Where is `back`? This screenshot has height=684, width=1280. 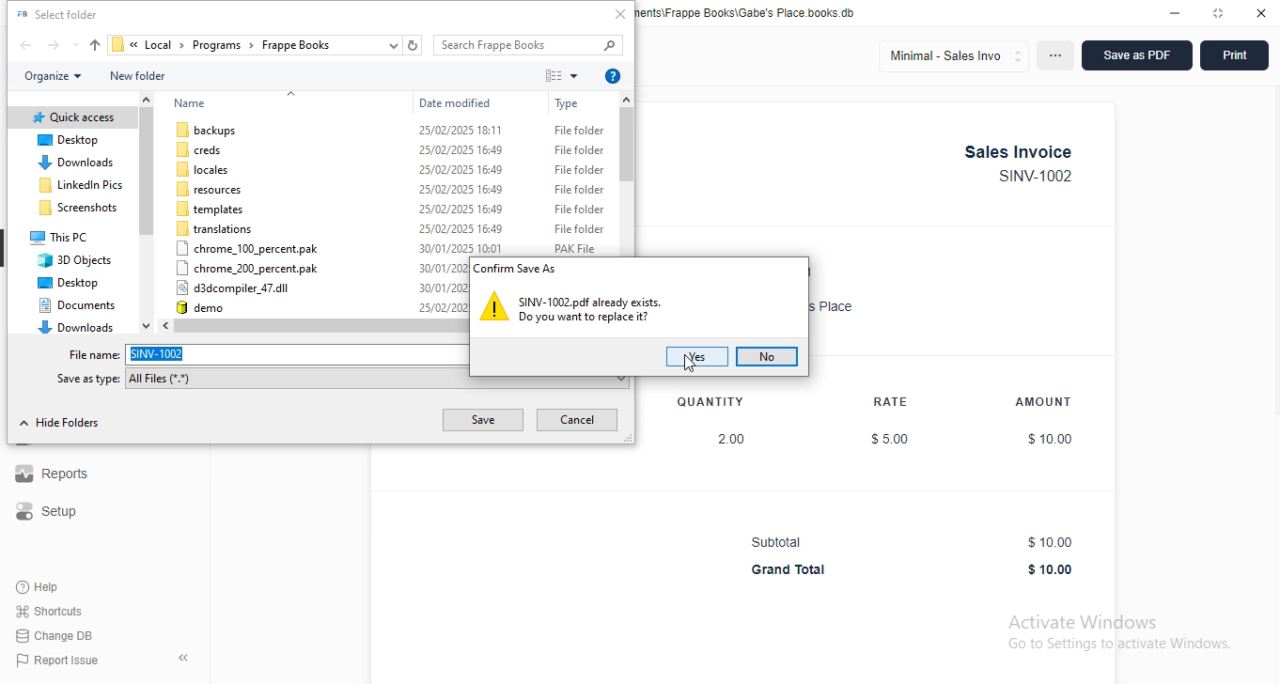
back is located at coordinates (26, 45).